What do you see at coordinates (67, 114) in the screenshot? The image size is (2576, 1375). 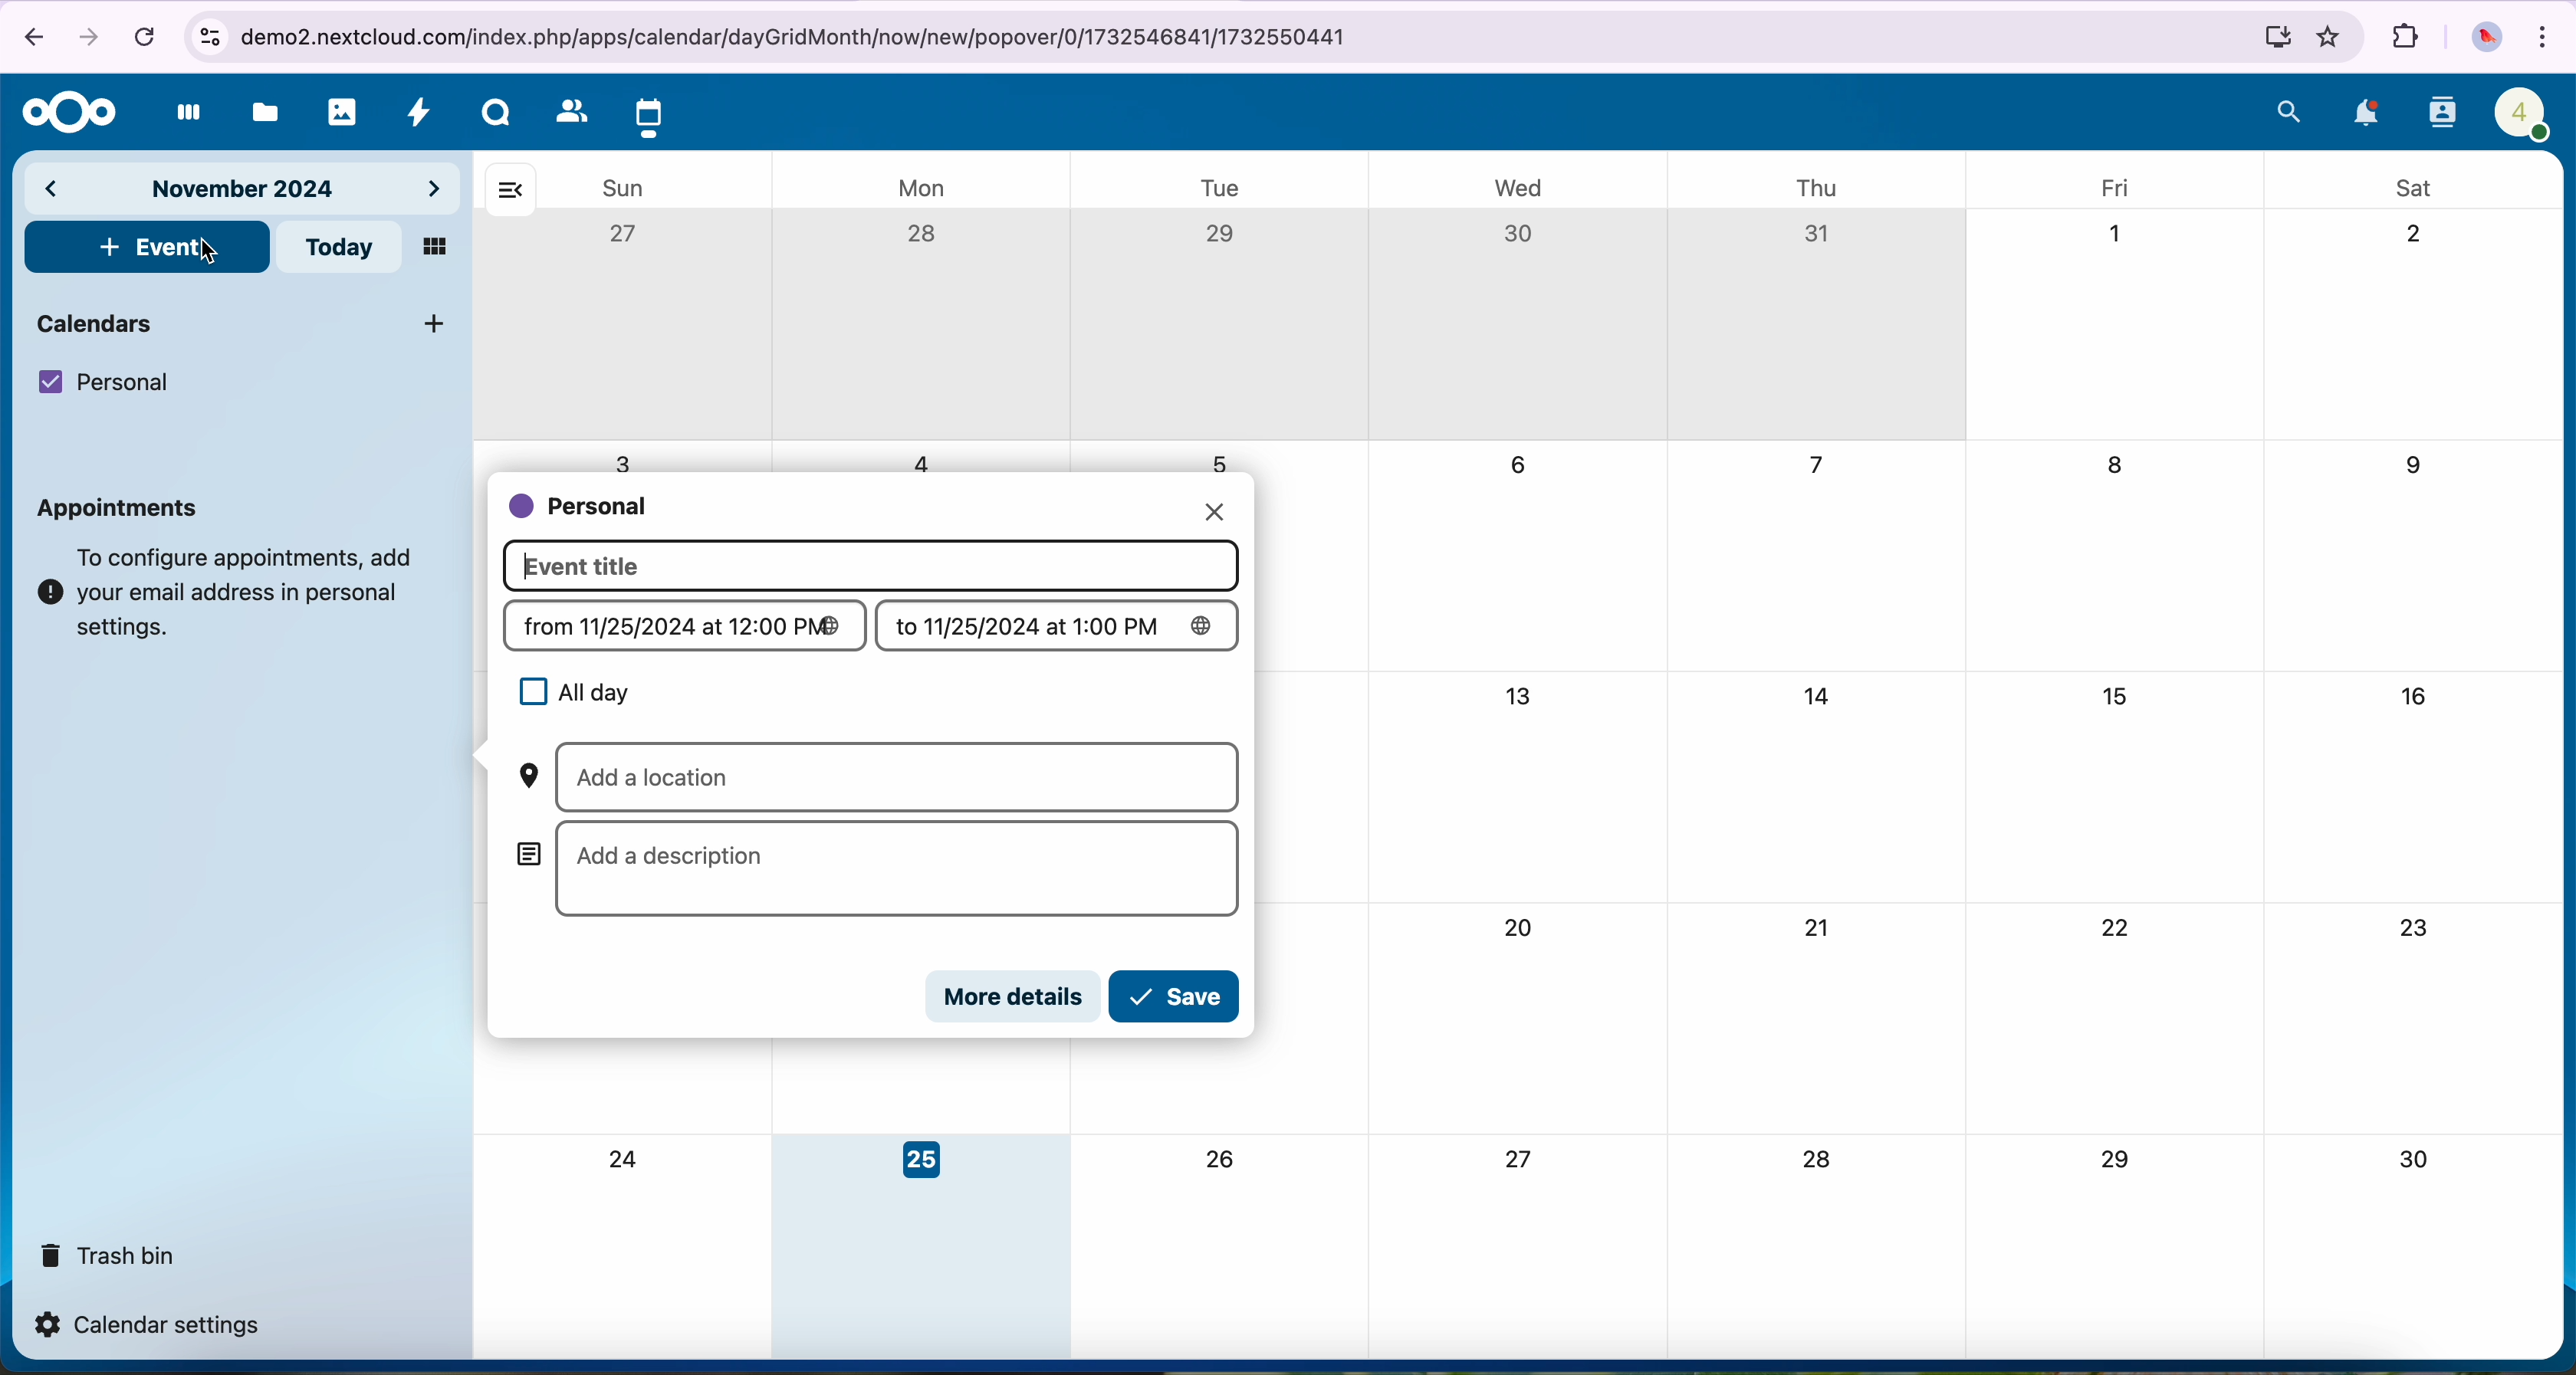 I see `Nextcloud logo` at bounding box center [67, 114].